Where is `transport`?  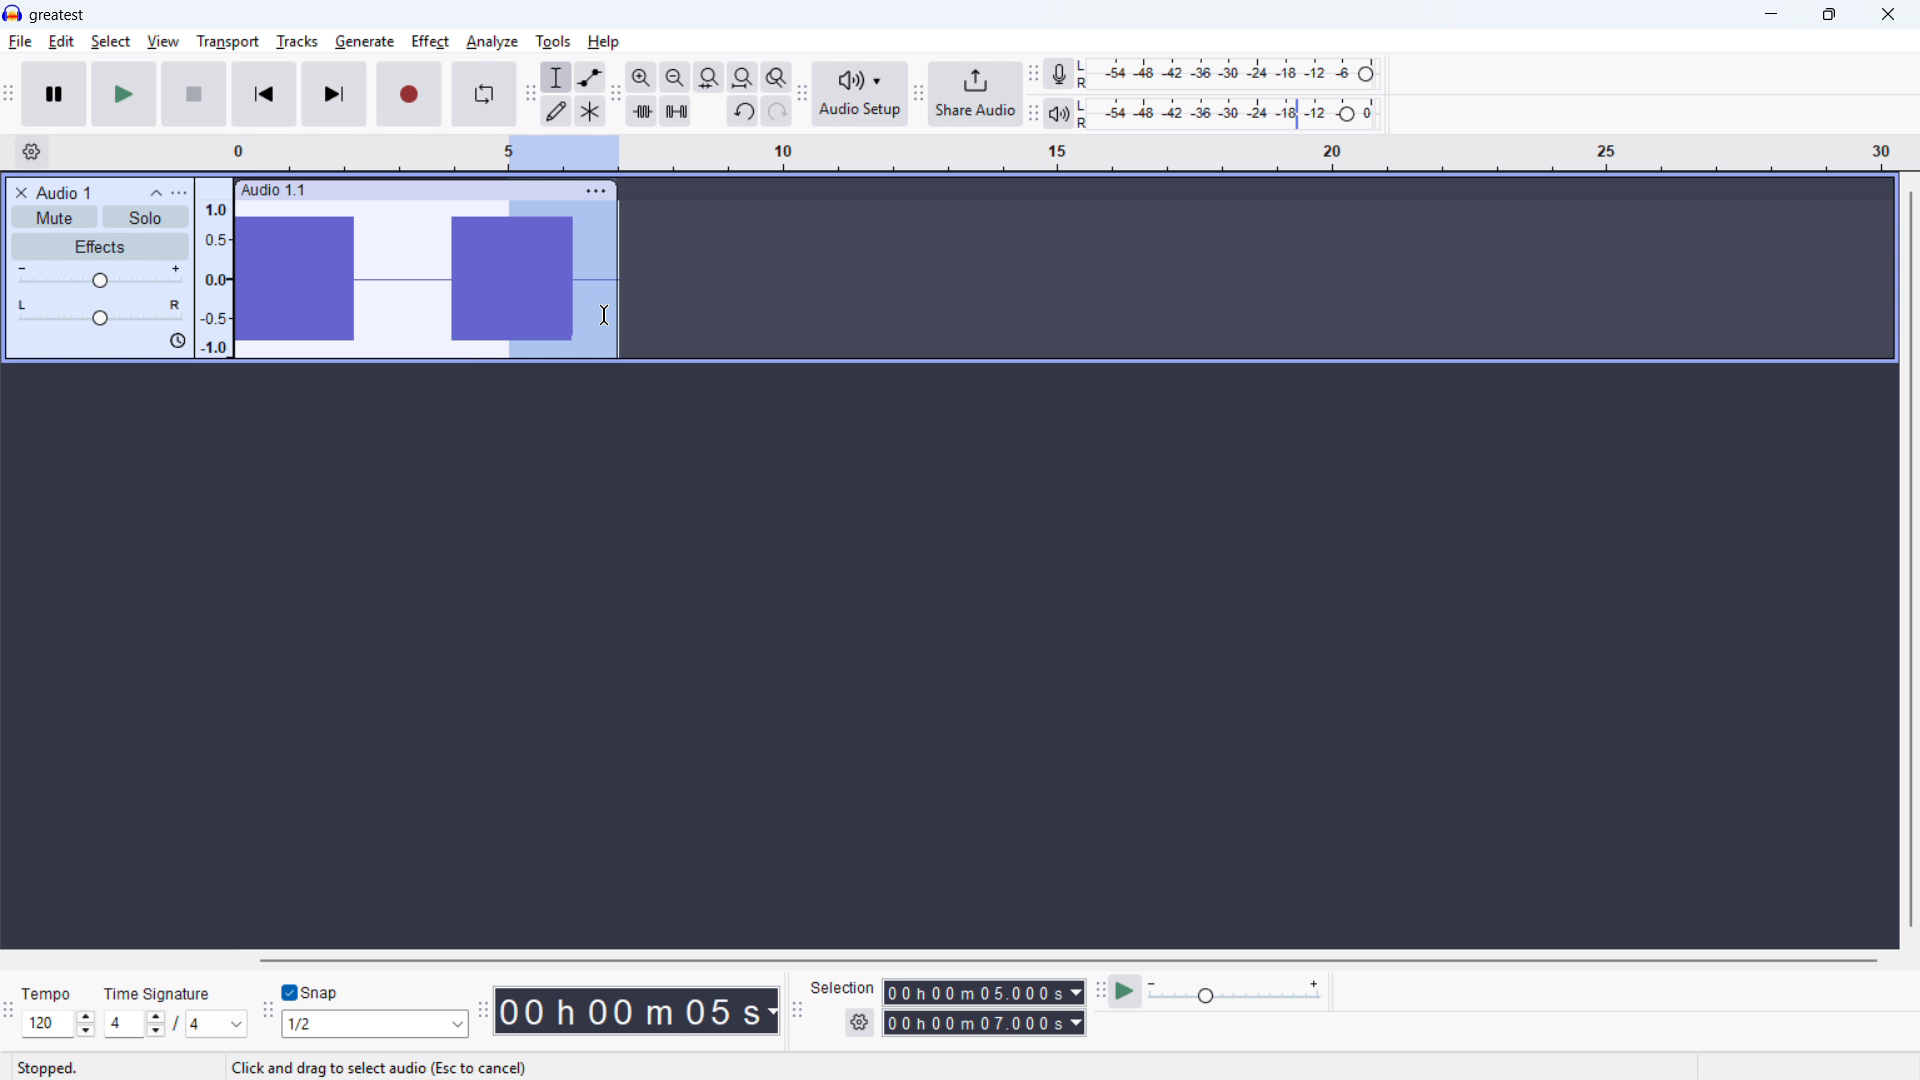 transport is located at coordinates (228, 42).